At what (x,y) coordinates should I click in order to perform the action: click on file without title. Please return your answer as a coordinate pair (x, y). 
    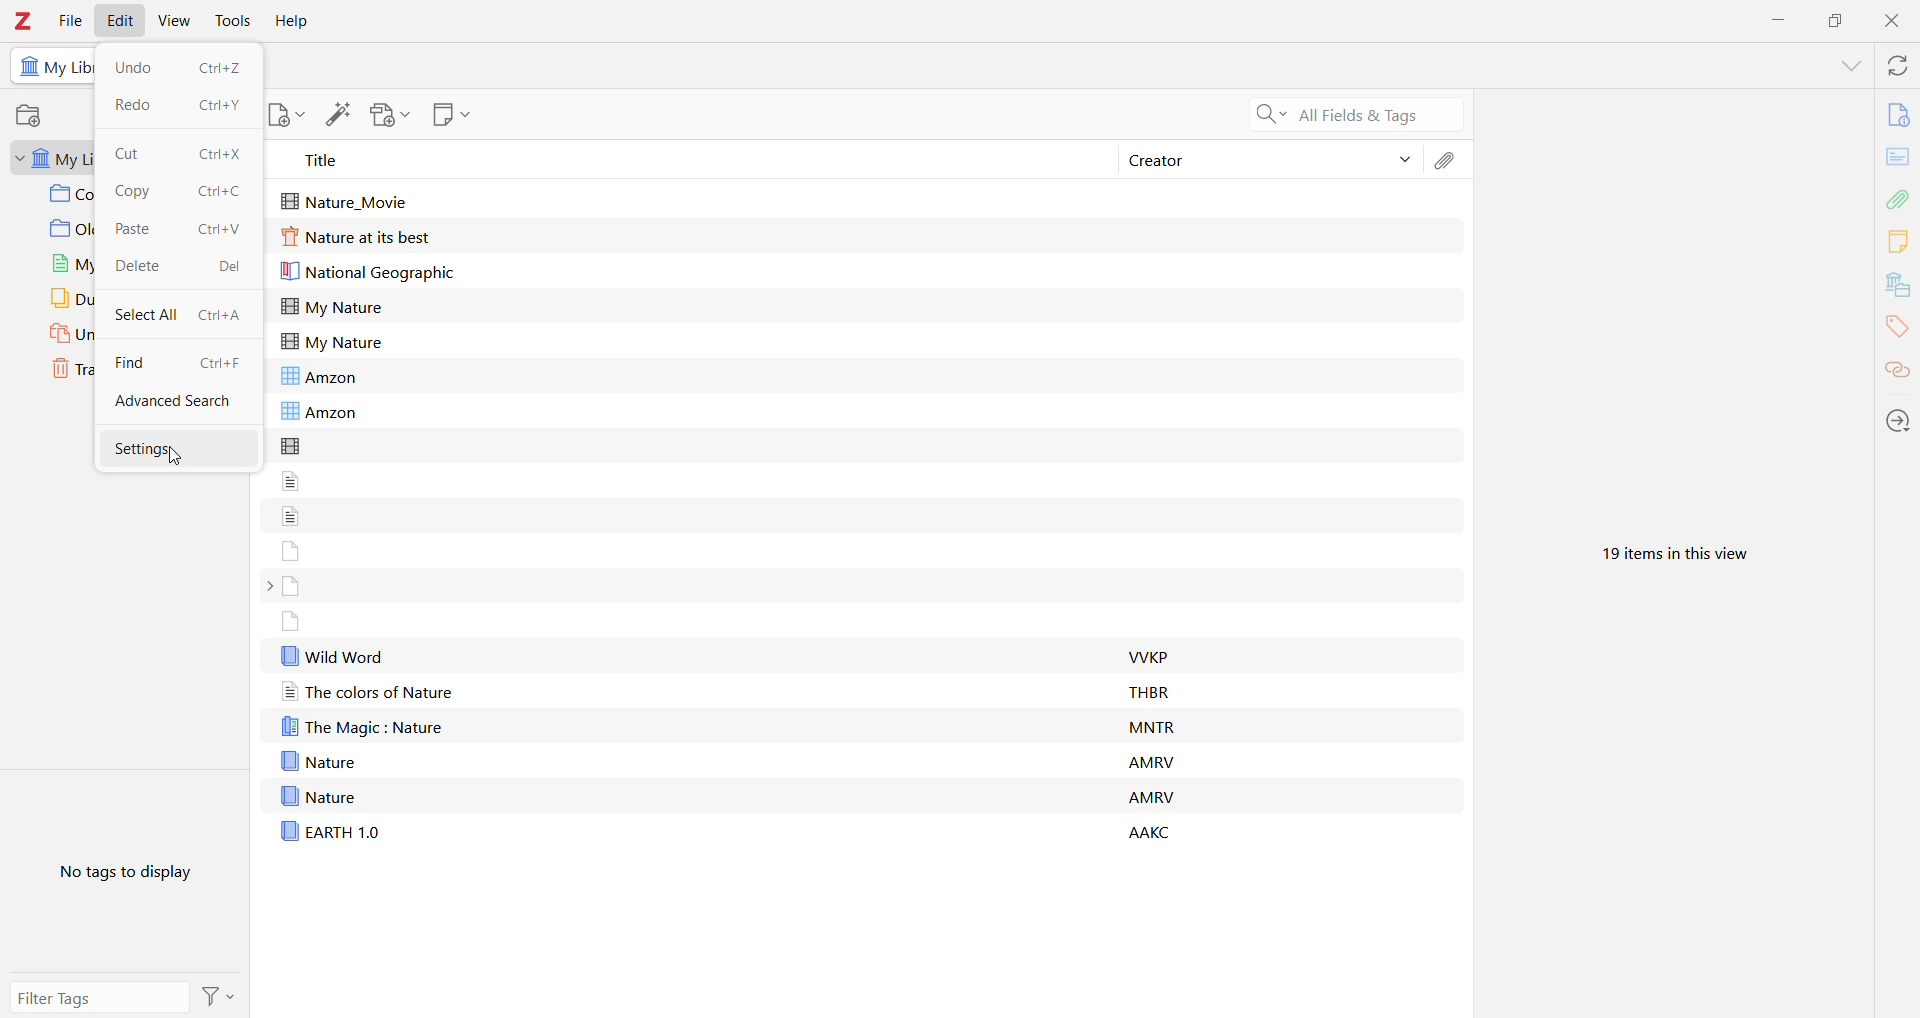
    Looking at the image, I should click on (293, 480).